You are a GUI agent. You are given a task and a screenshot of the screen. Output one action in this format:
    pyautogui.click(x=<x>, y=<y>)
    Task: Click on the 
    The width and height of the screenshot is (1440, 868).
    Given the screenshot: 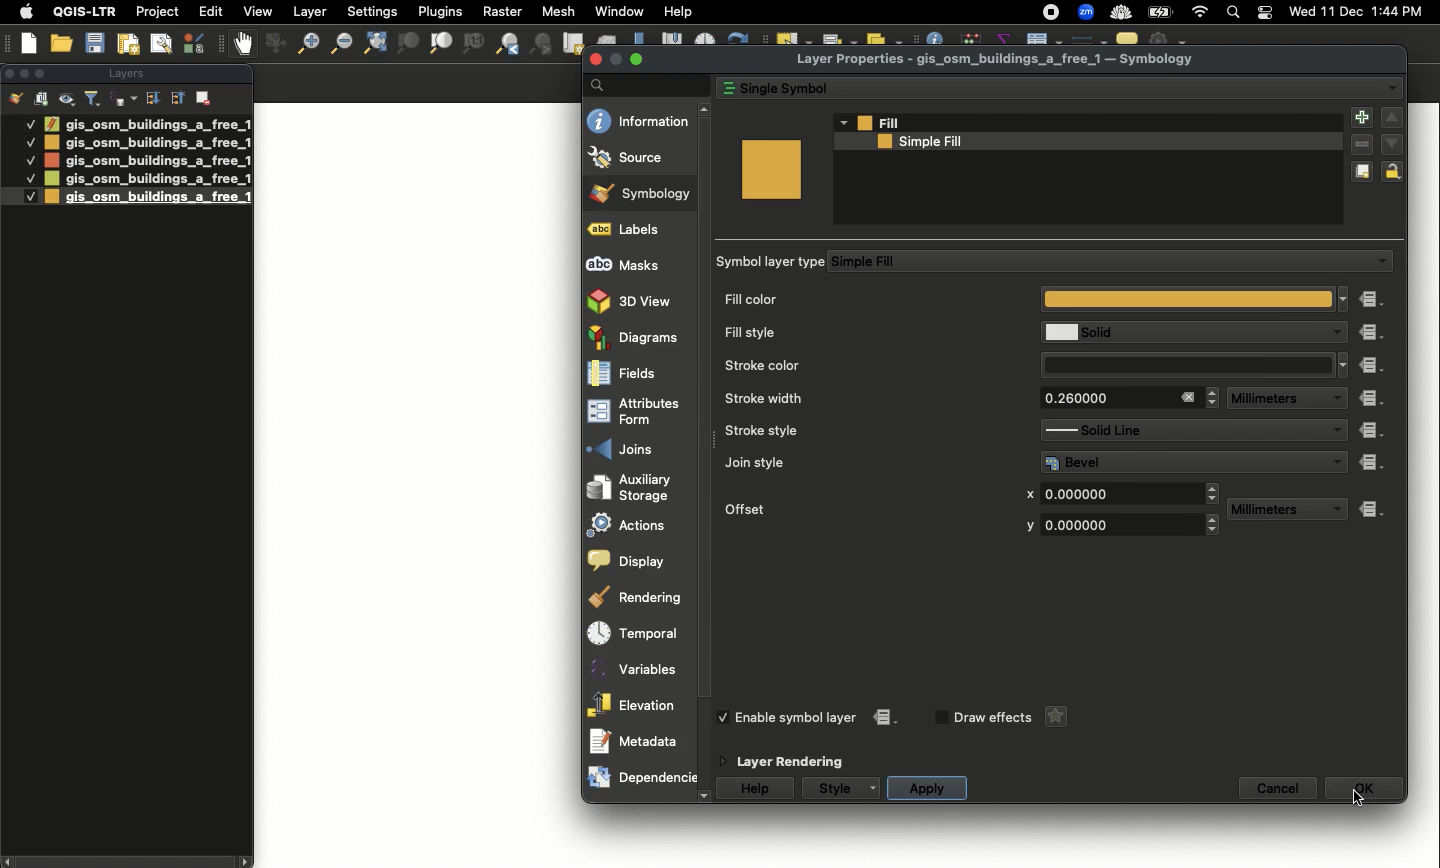 What is the action you would take?
    pyautogui.click(x=1372, y=431)
    